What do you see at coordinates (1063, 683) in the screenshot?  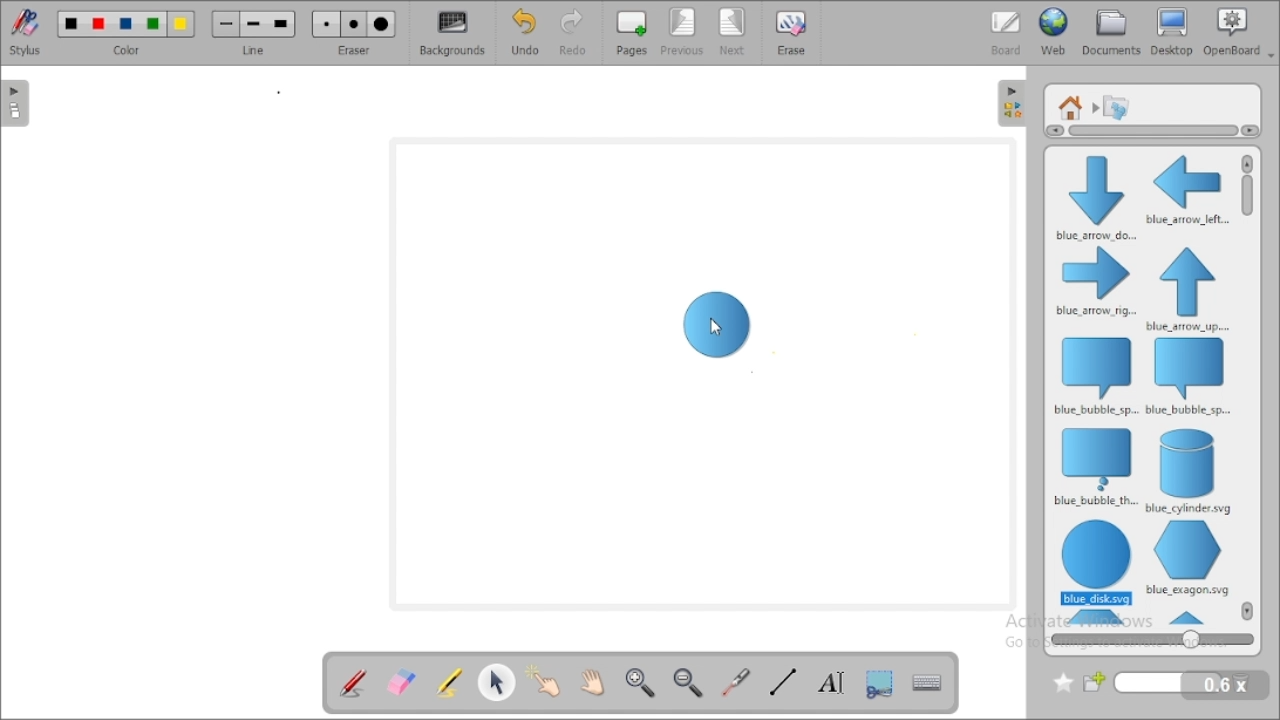 I see `add to favorites` at bounding box center [1063, 683].